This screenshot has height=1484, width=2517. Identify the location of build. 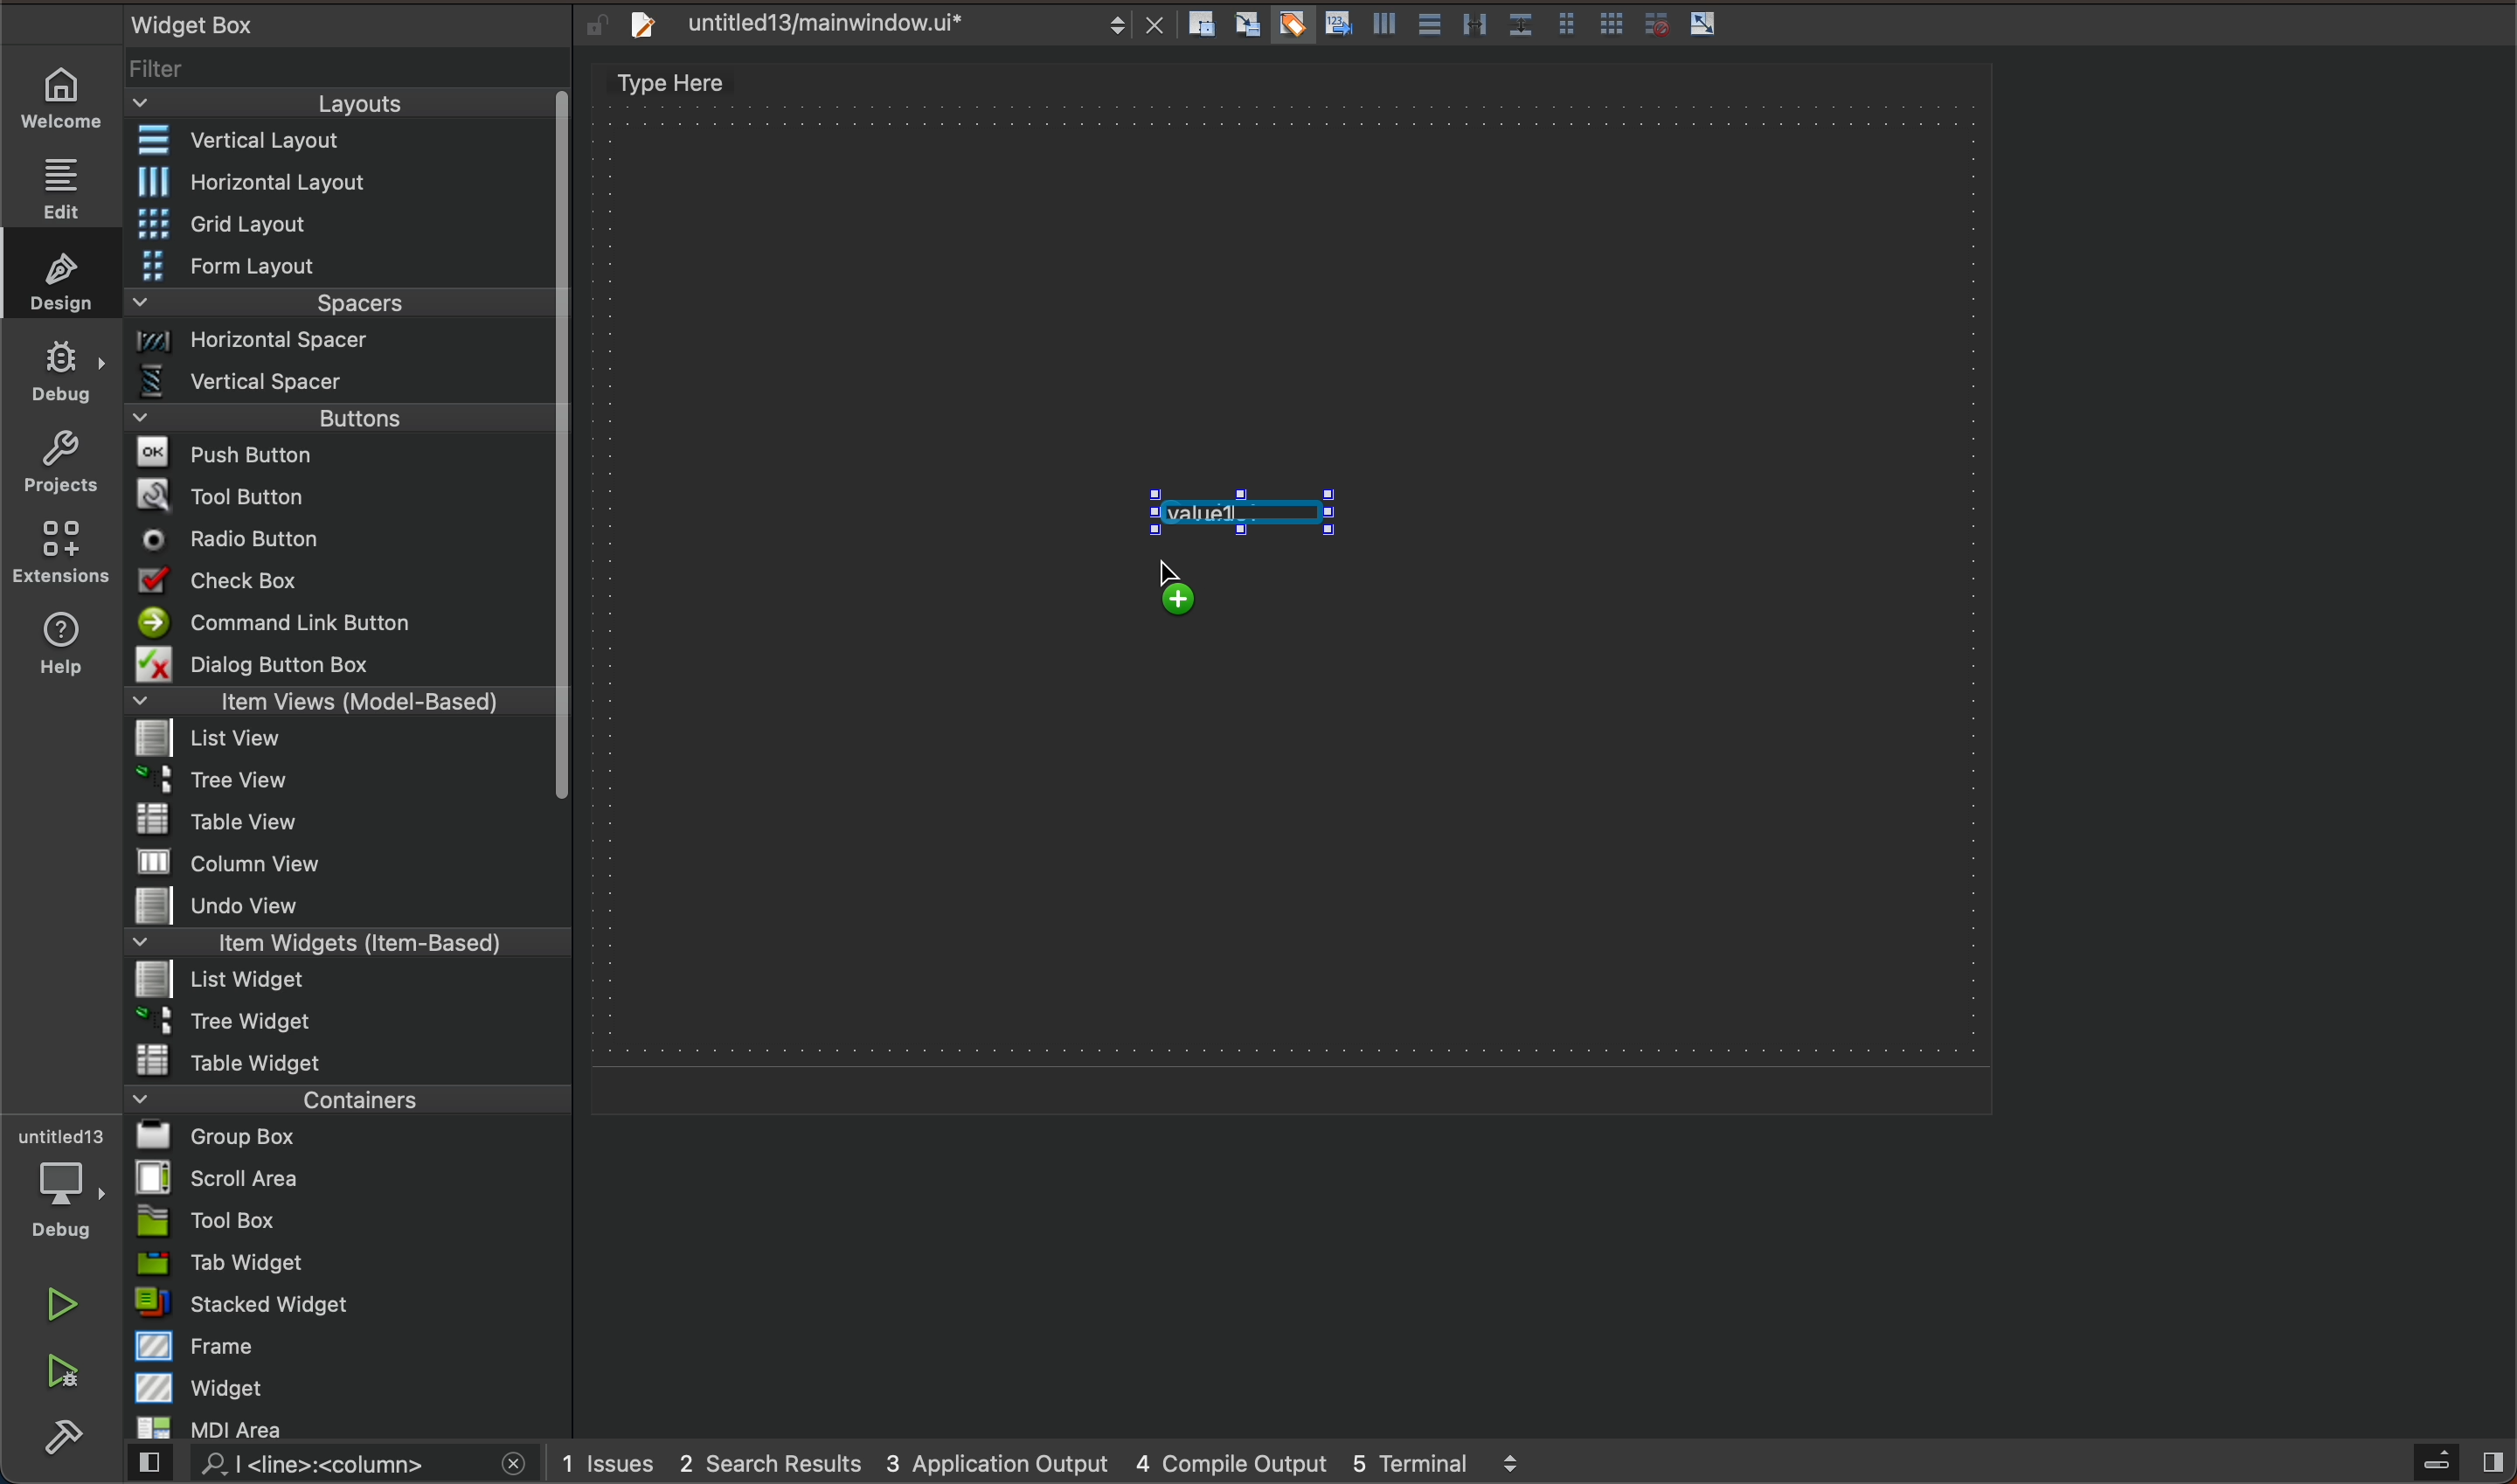
(63, 1439).